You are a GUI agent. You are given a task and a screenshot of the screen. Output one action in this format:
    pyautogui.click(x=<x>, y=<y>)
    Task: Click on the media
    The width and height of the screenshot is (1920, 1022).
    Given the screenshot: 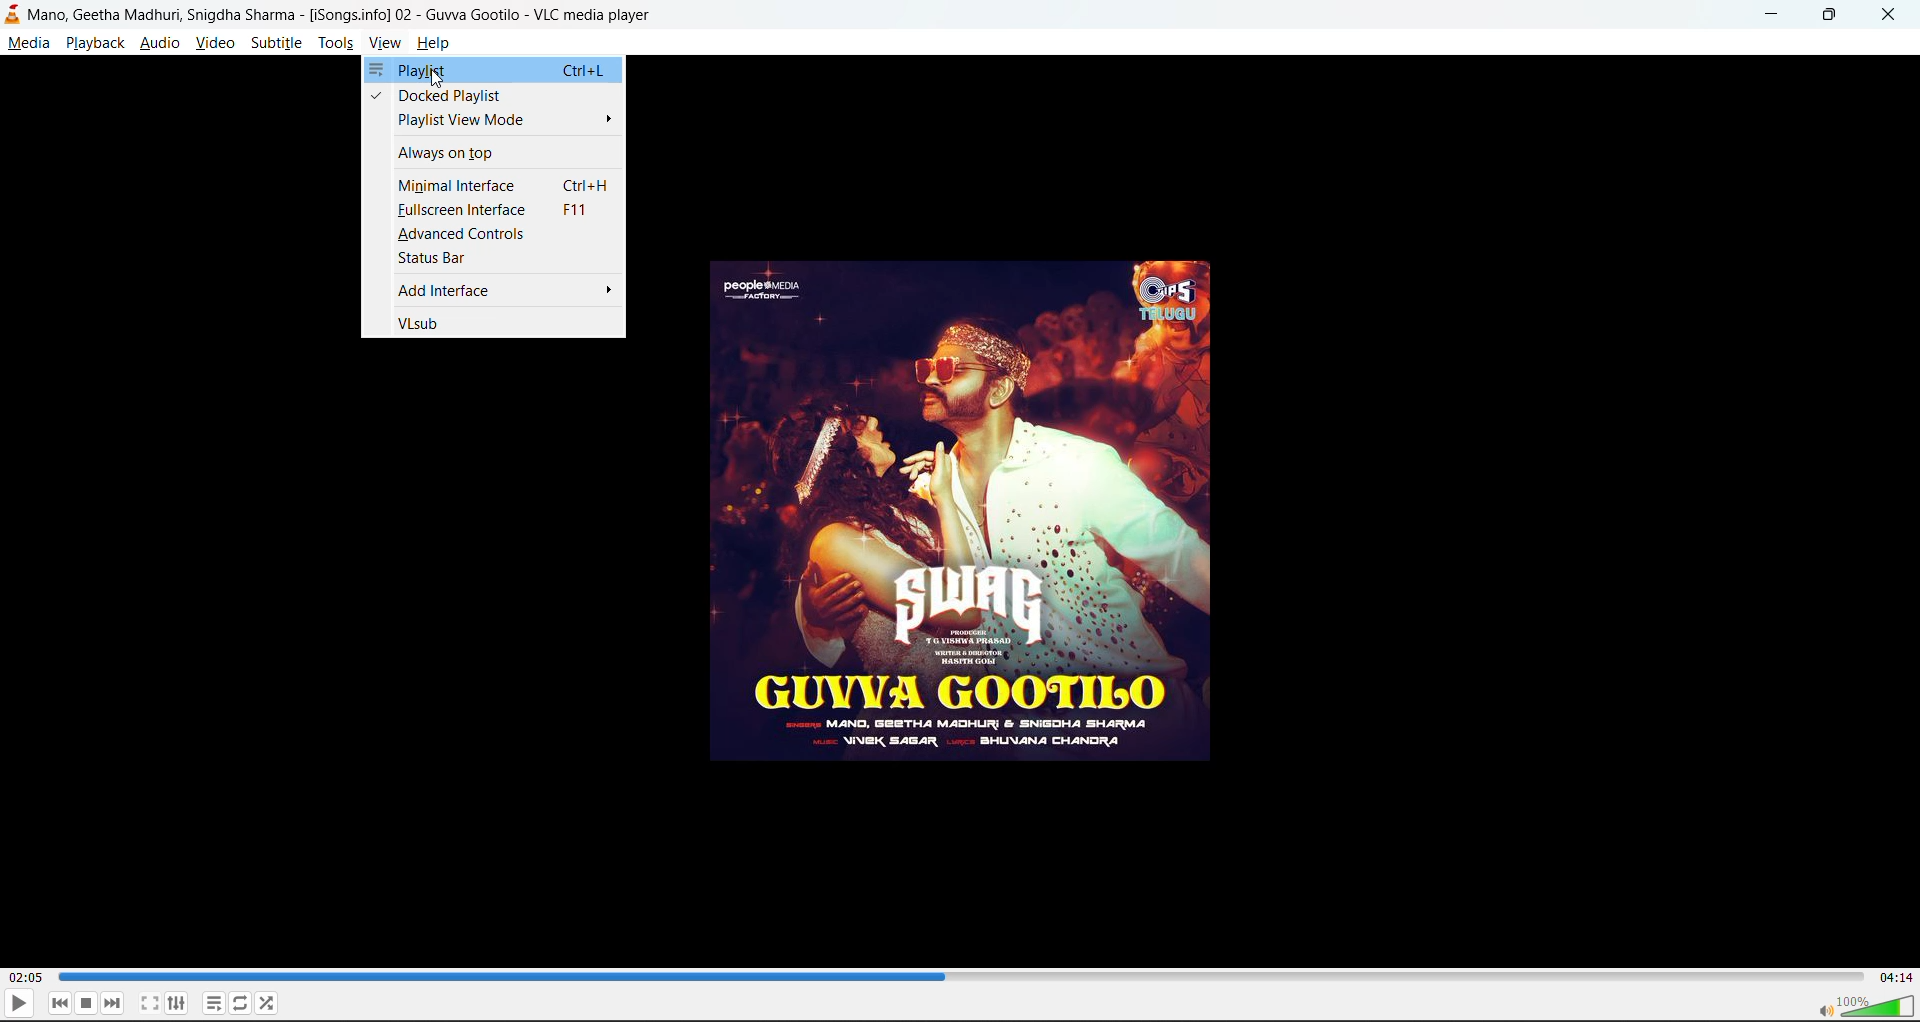 What is the action you would take?
    pyautogui.click(x=28, y=42)
    